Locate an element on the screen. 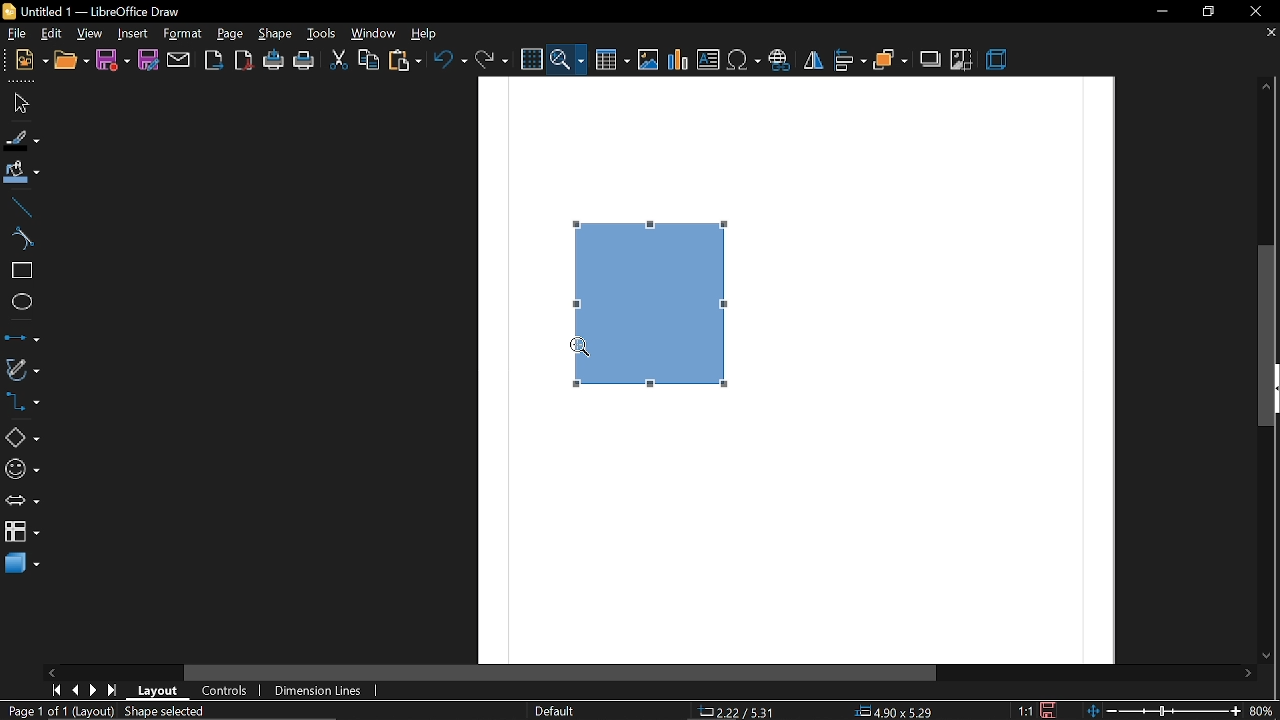  horizontal scroll bar is located at coordinates (562, 673).